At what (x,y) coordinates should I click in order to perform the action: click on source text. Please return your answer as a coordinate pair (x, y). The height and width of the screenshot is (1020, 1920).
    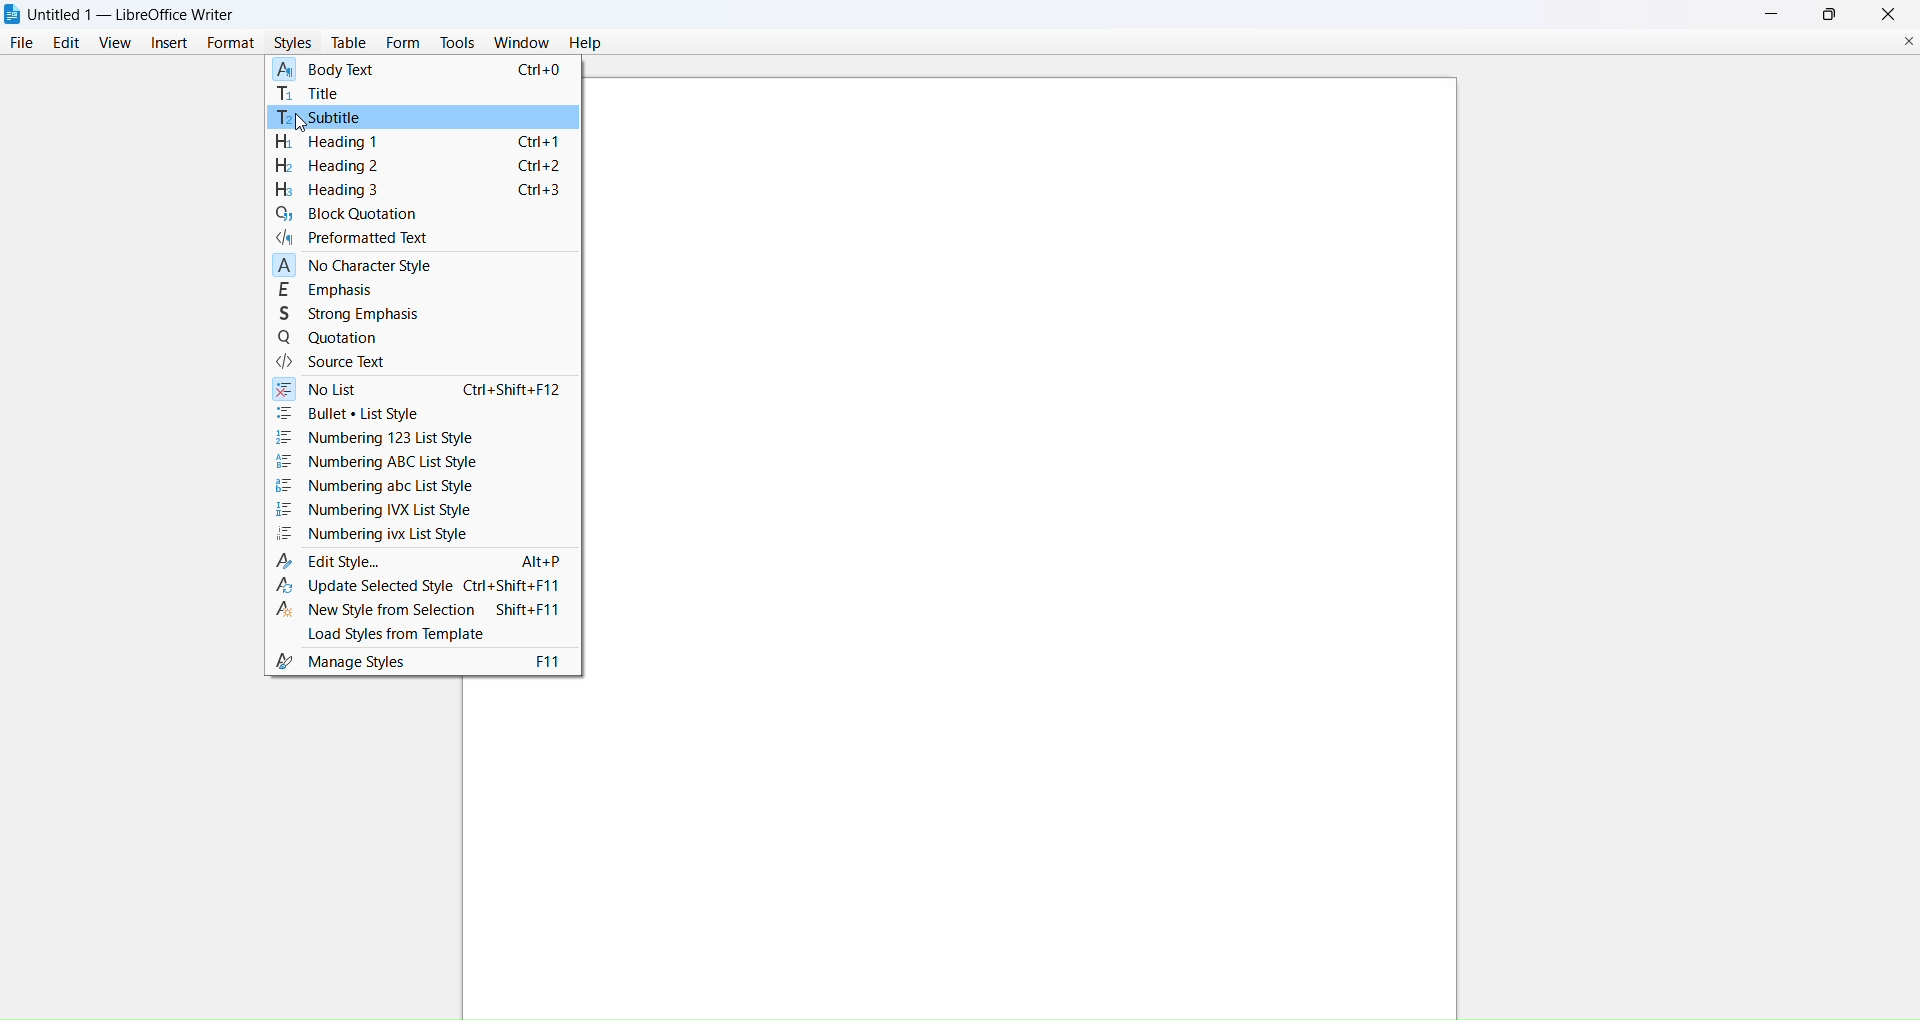
    Looking at the image, I should click on (330, 363).